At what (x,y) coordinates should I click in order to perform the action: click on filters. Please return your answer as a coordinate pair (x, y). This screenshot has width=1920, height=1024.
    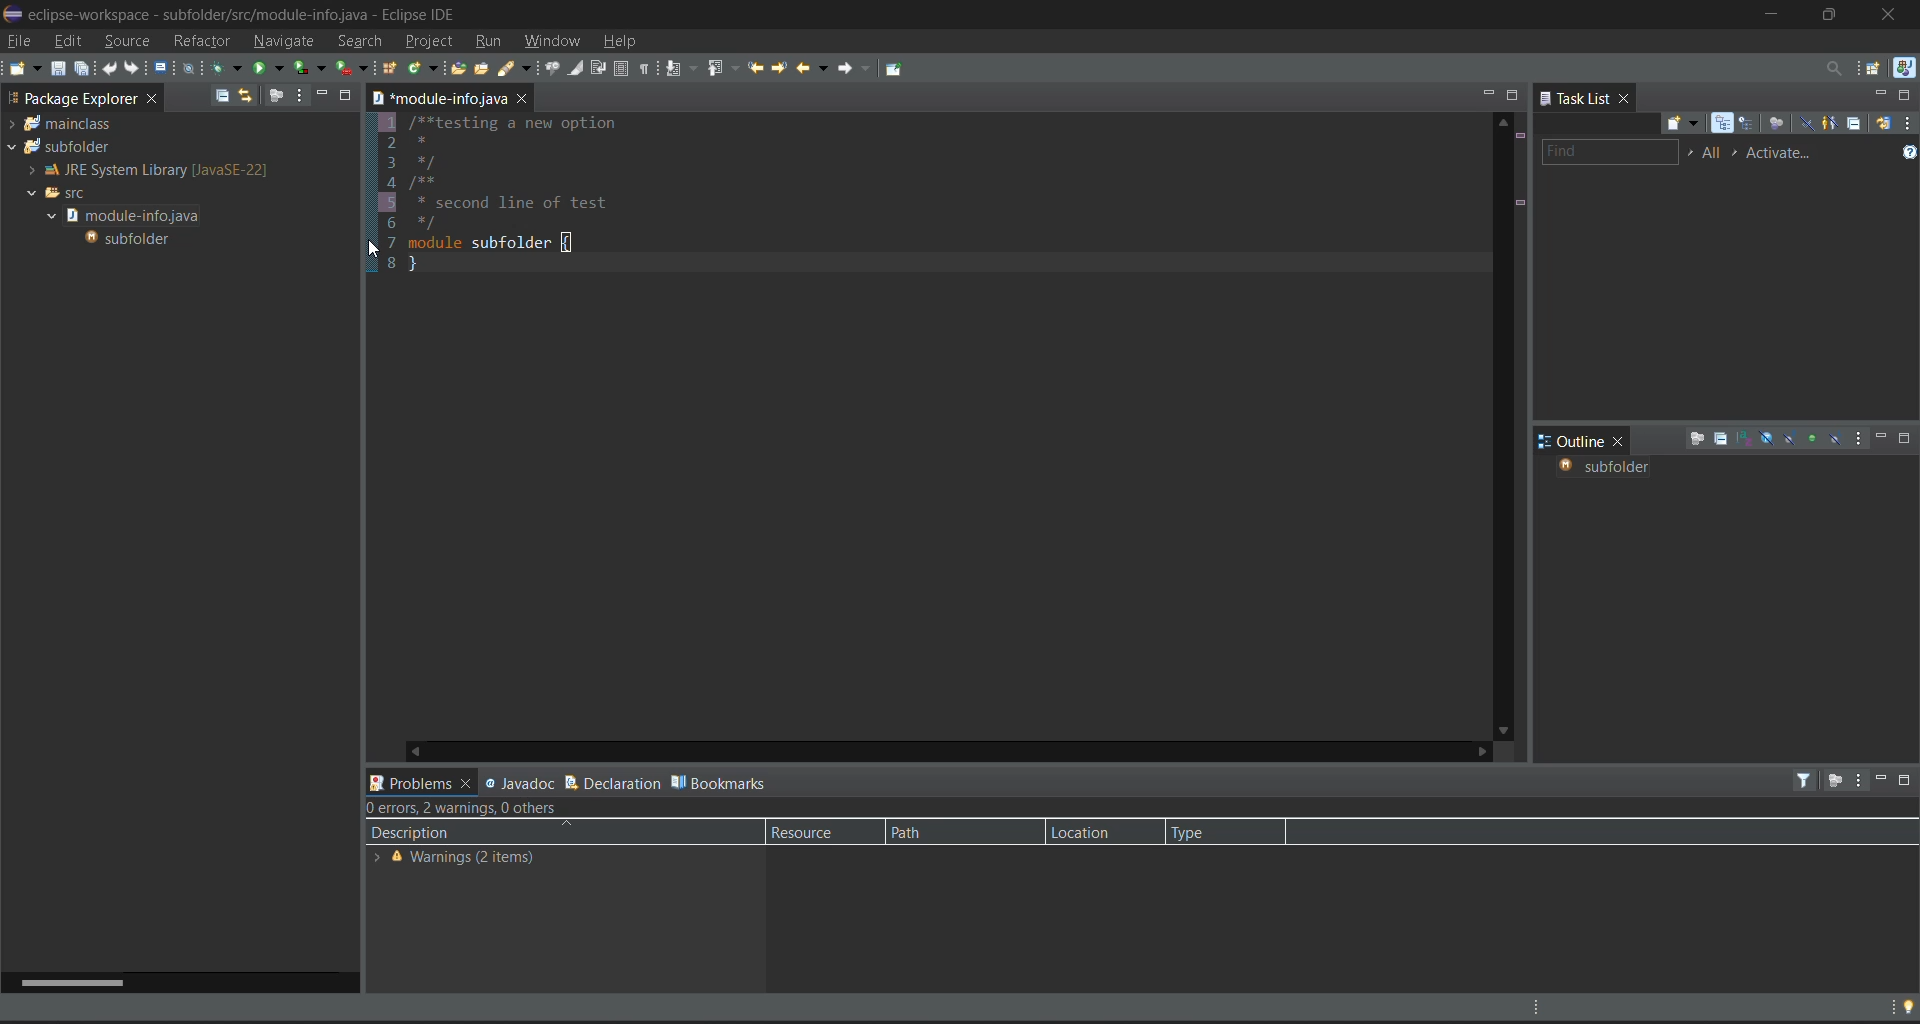
    Looking at the image, I should click on (1807, 780).